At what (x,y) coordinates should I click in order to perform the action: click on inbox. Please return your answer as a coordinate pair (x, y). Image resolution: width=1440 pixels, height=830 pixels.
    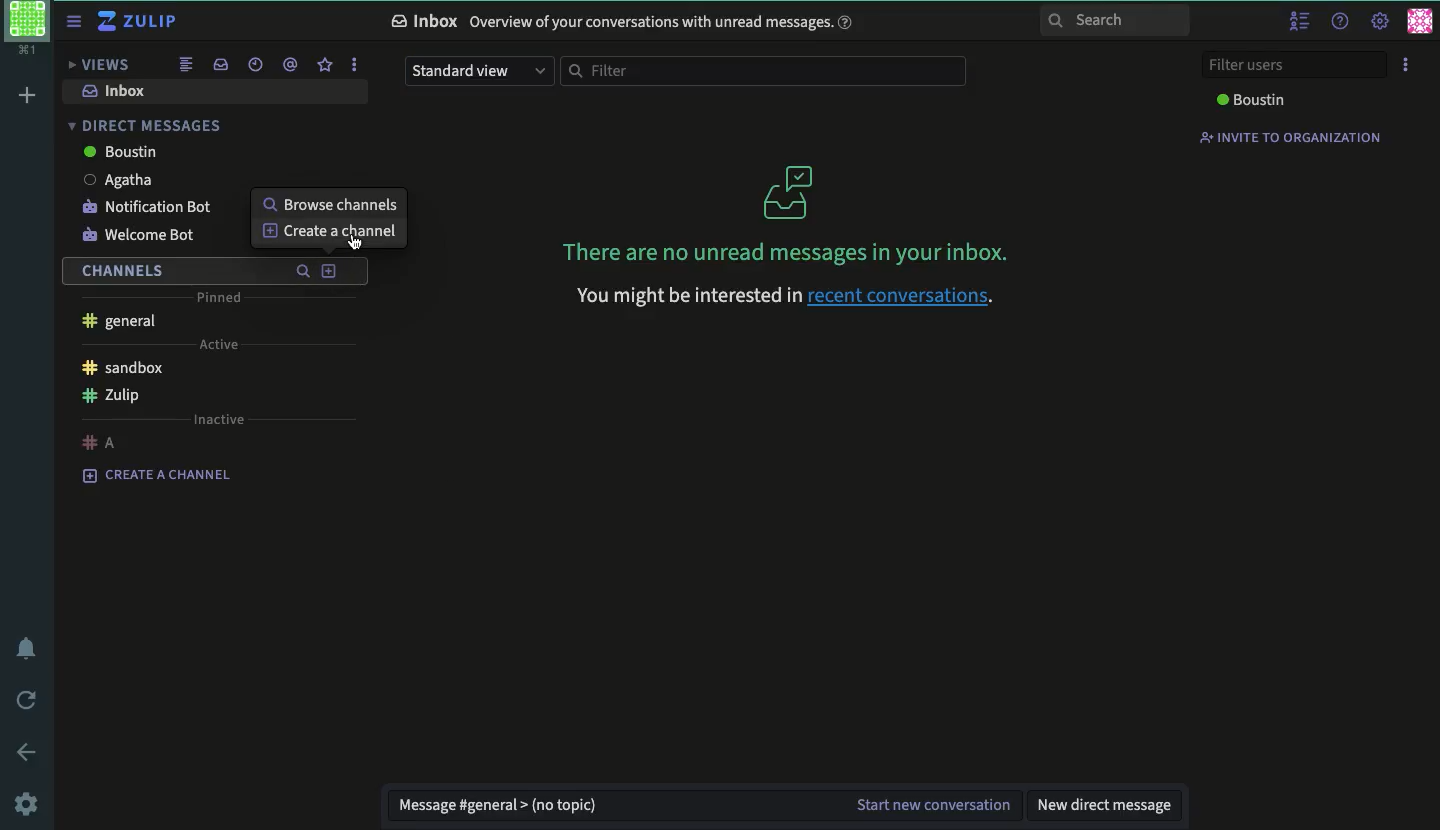
    Looking at the image, I should click on (220, 65).